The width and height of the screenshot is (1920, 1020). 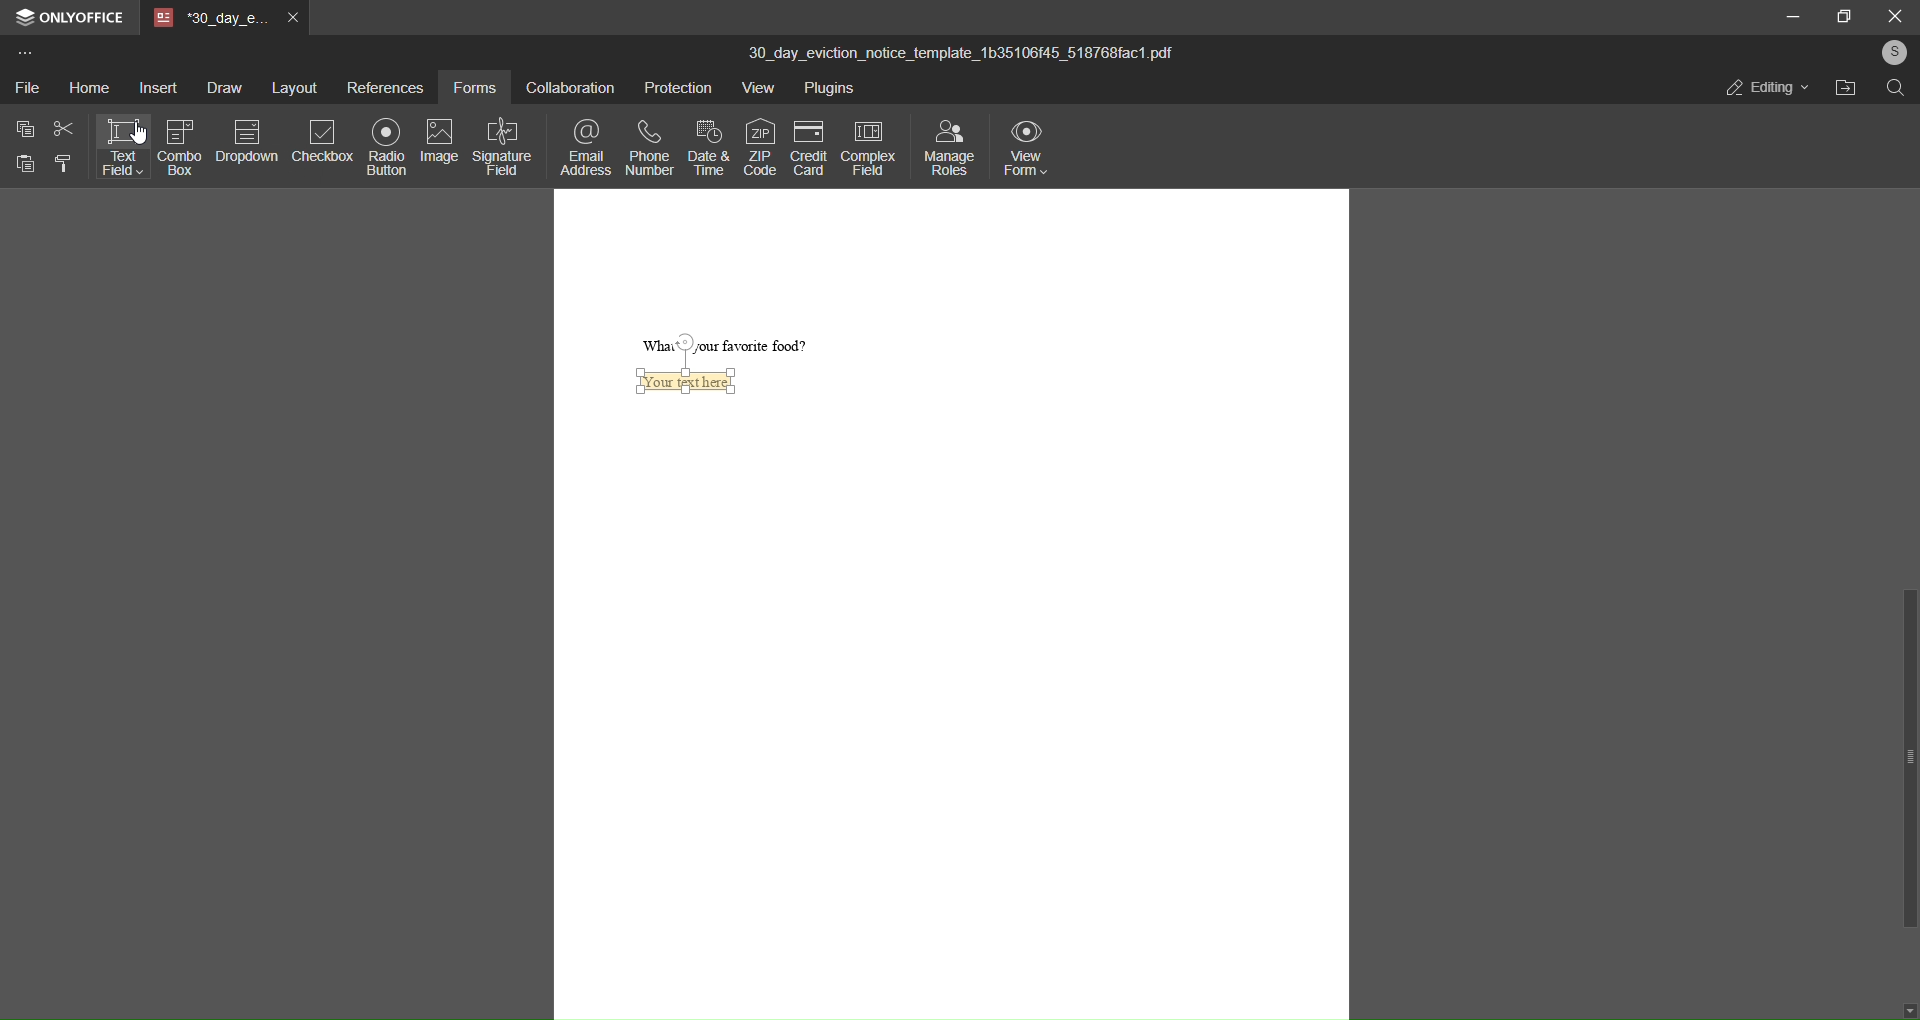 What do you see at coordinates (439, 140) in the screenshot?
I see `image` at bounding box center [439, 140].